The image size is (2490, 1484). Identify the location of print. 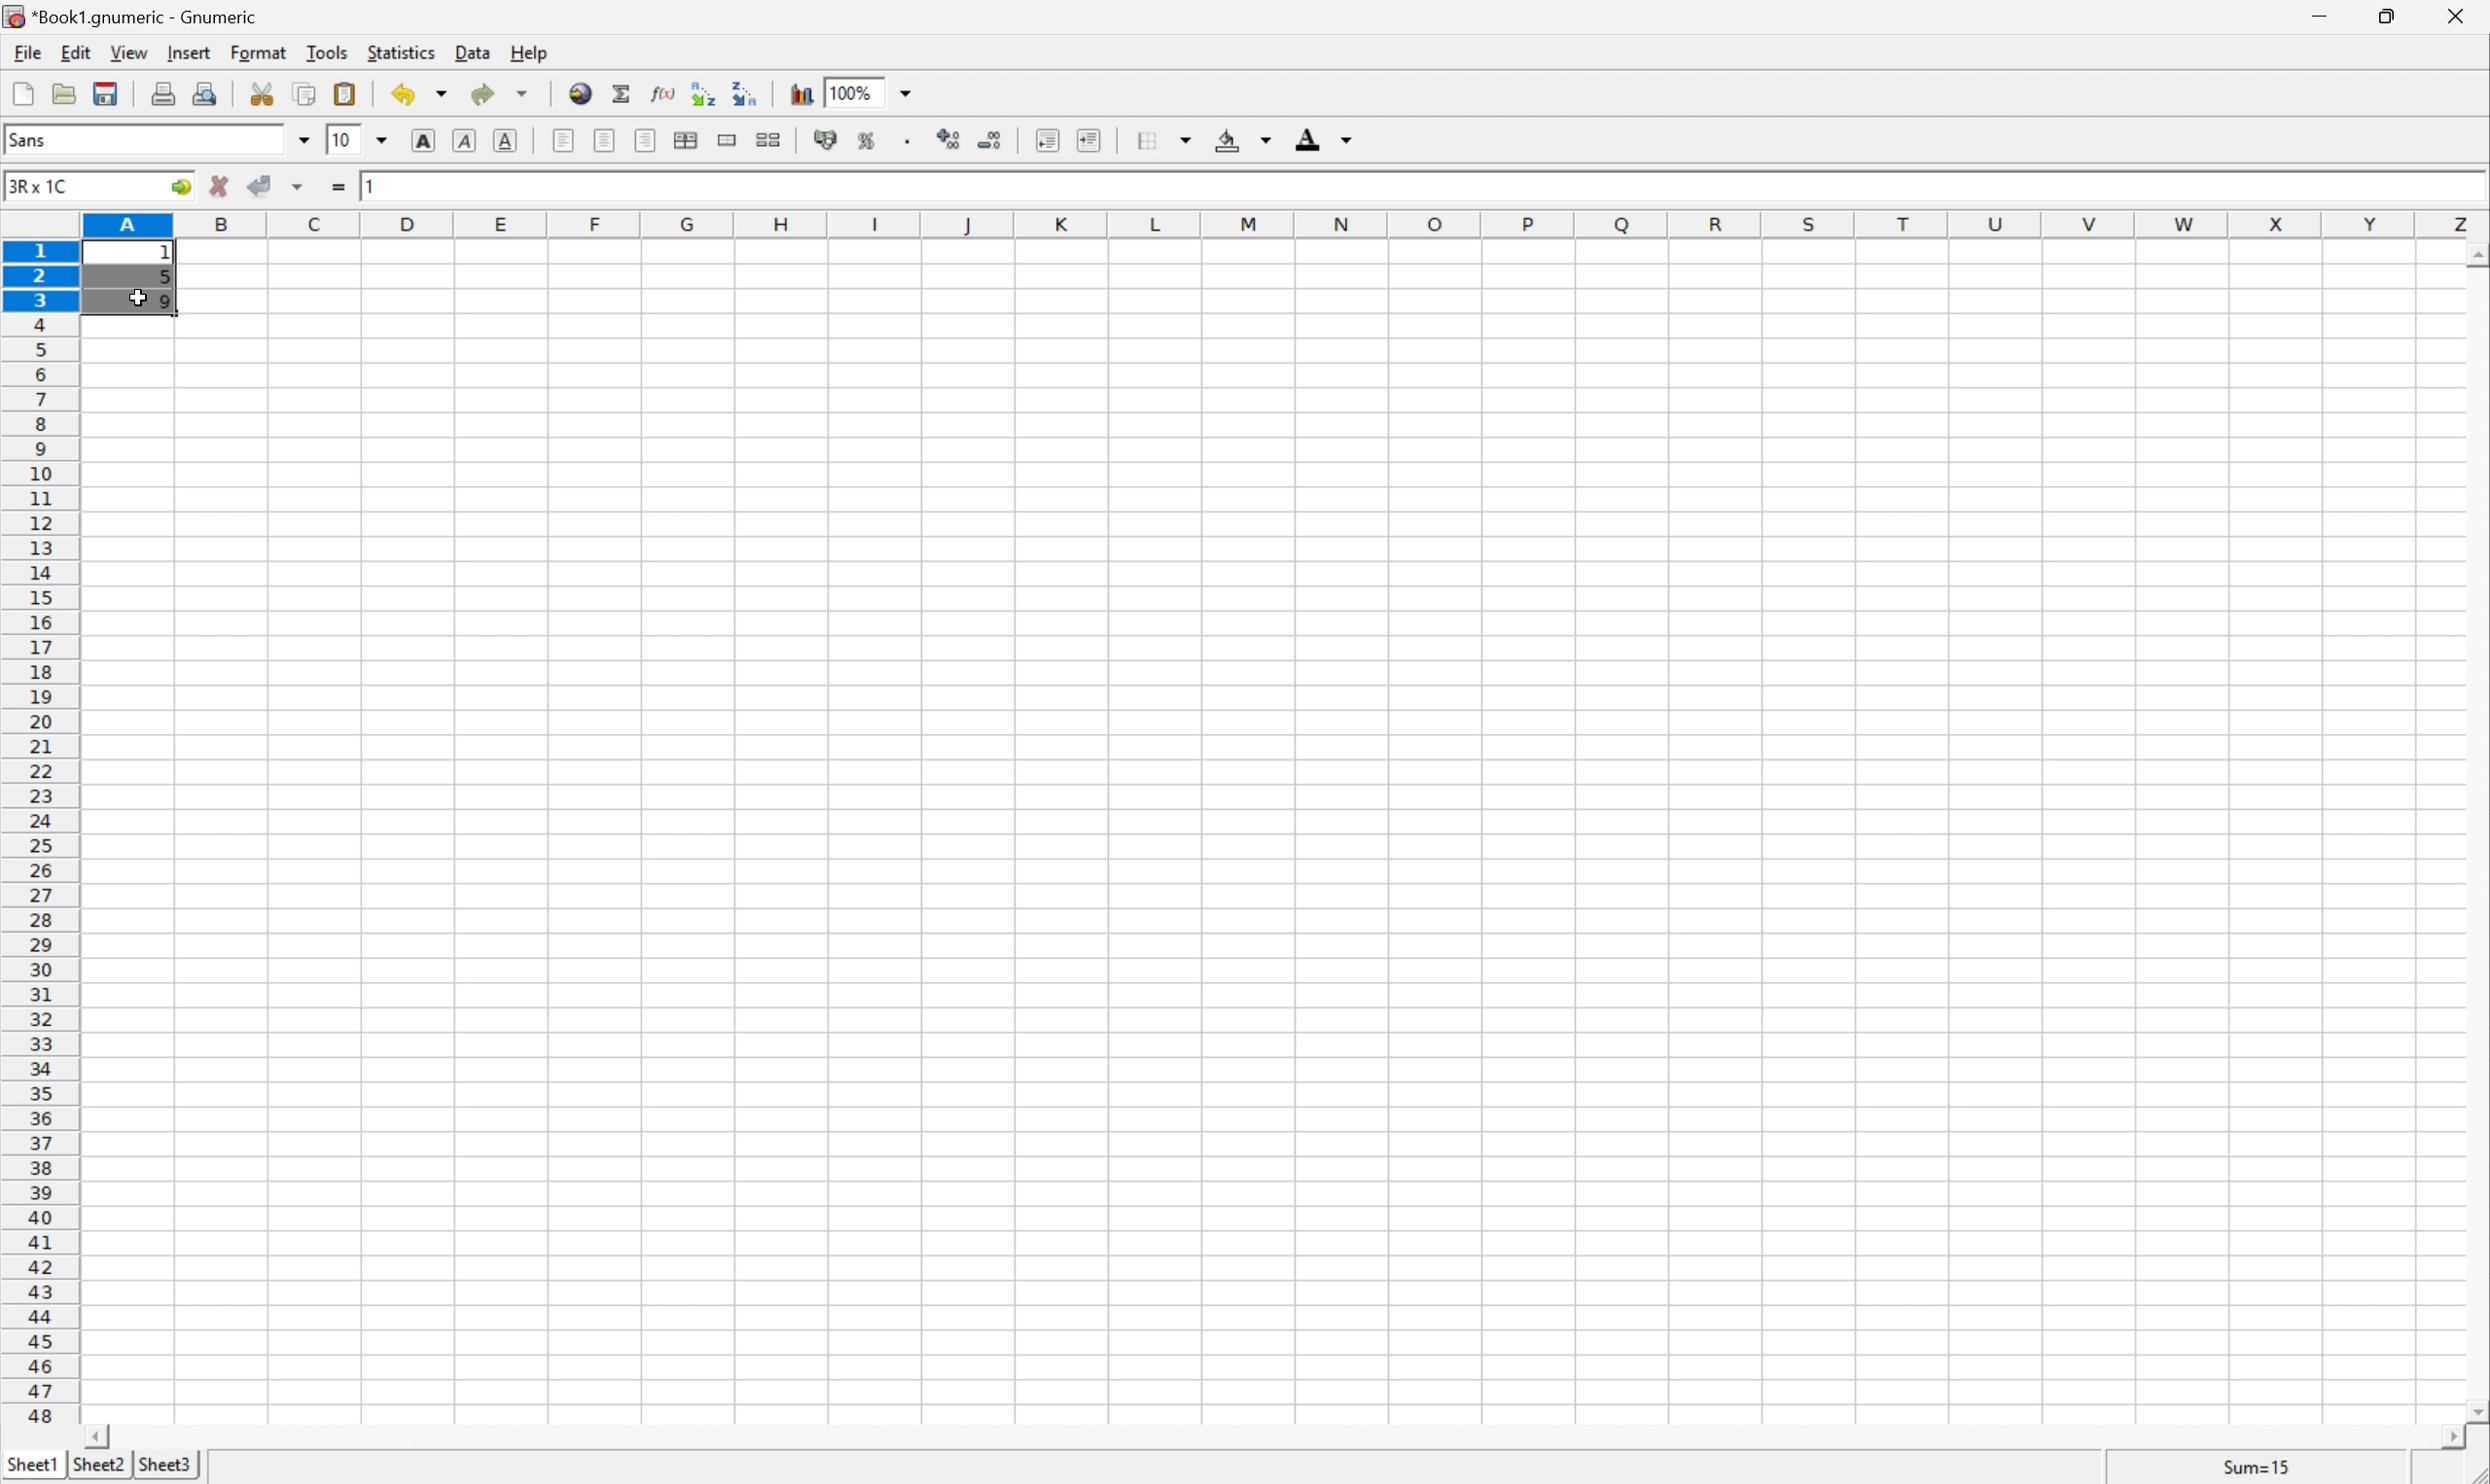
(160, 90).